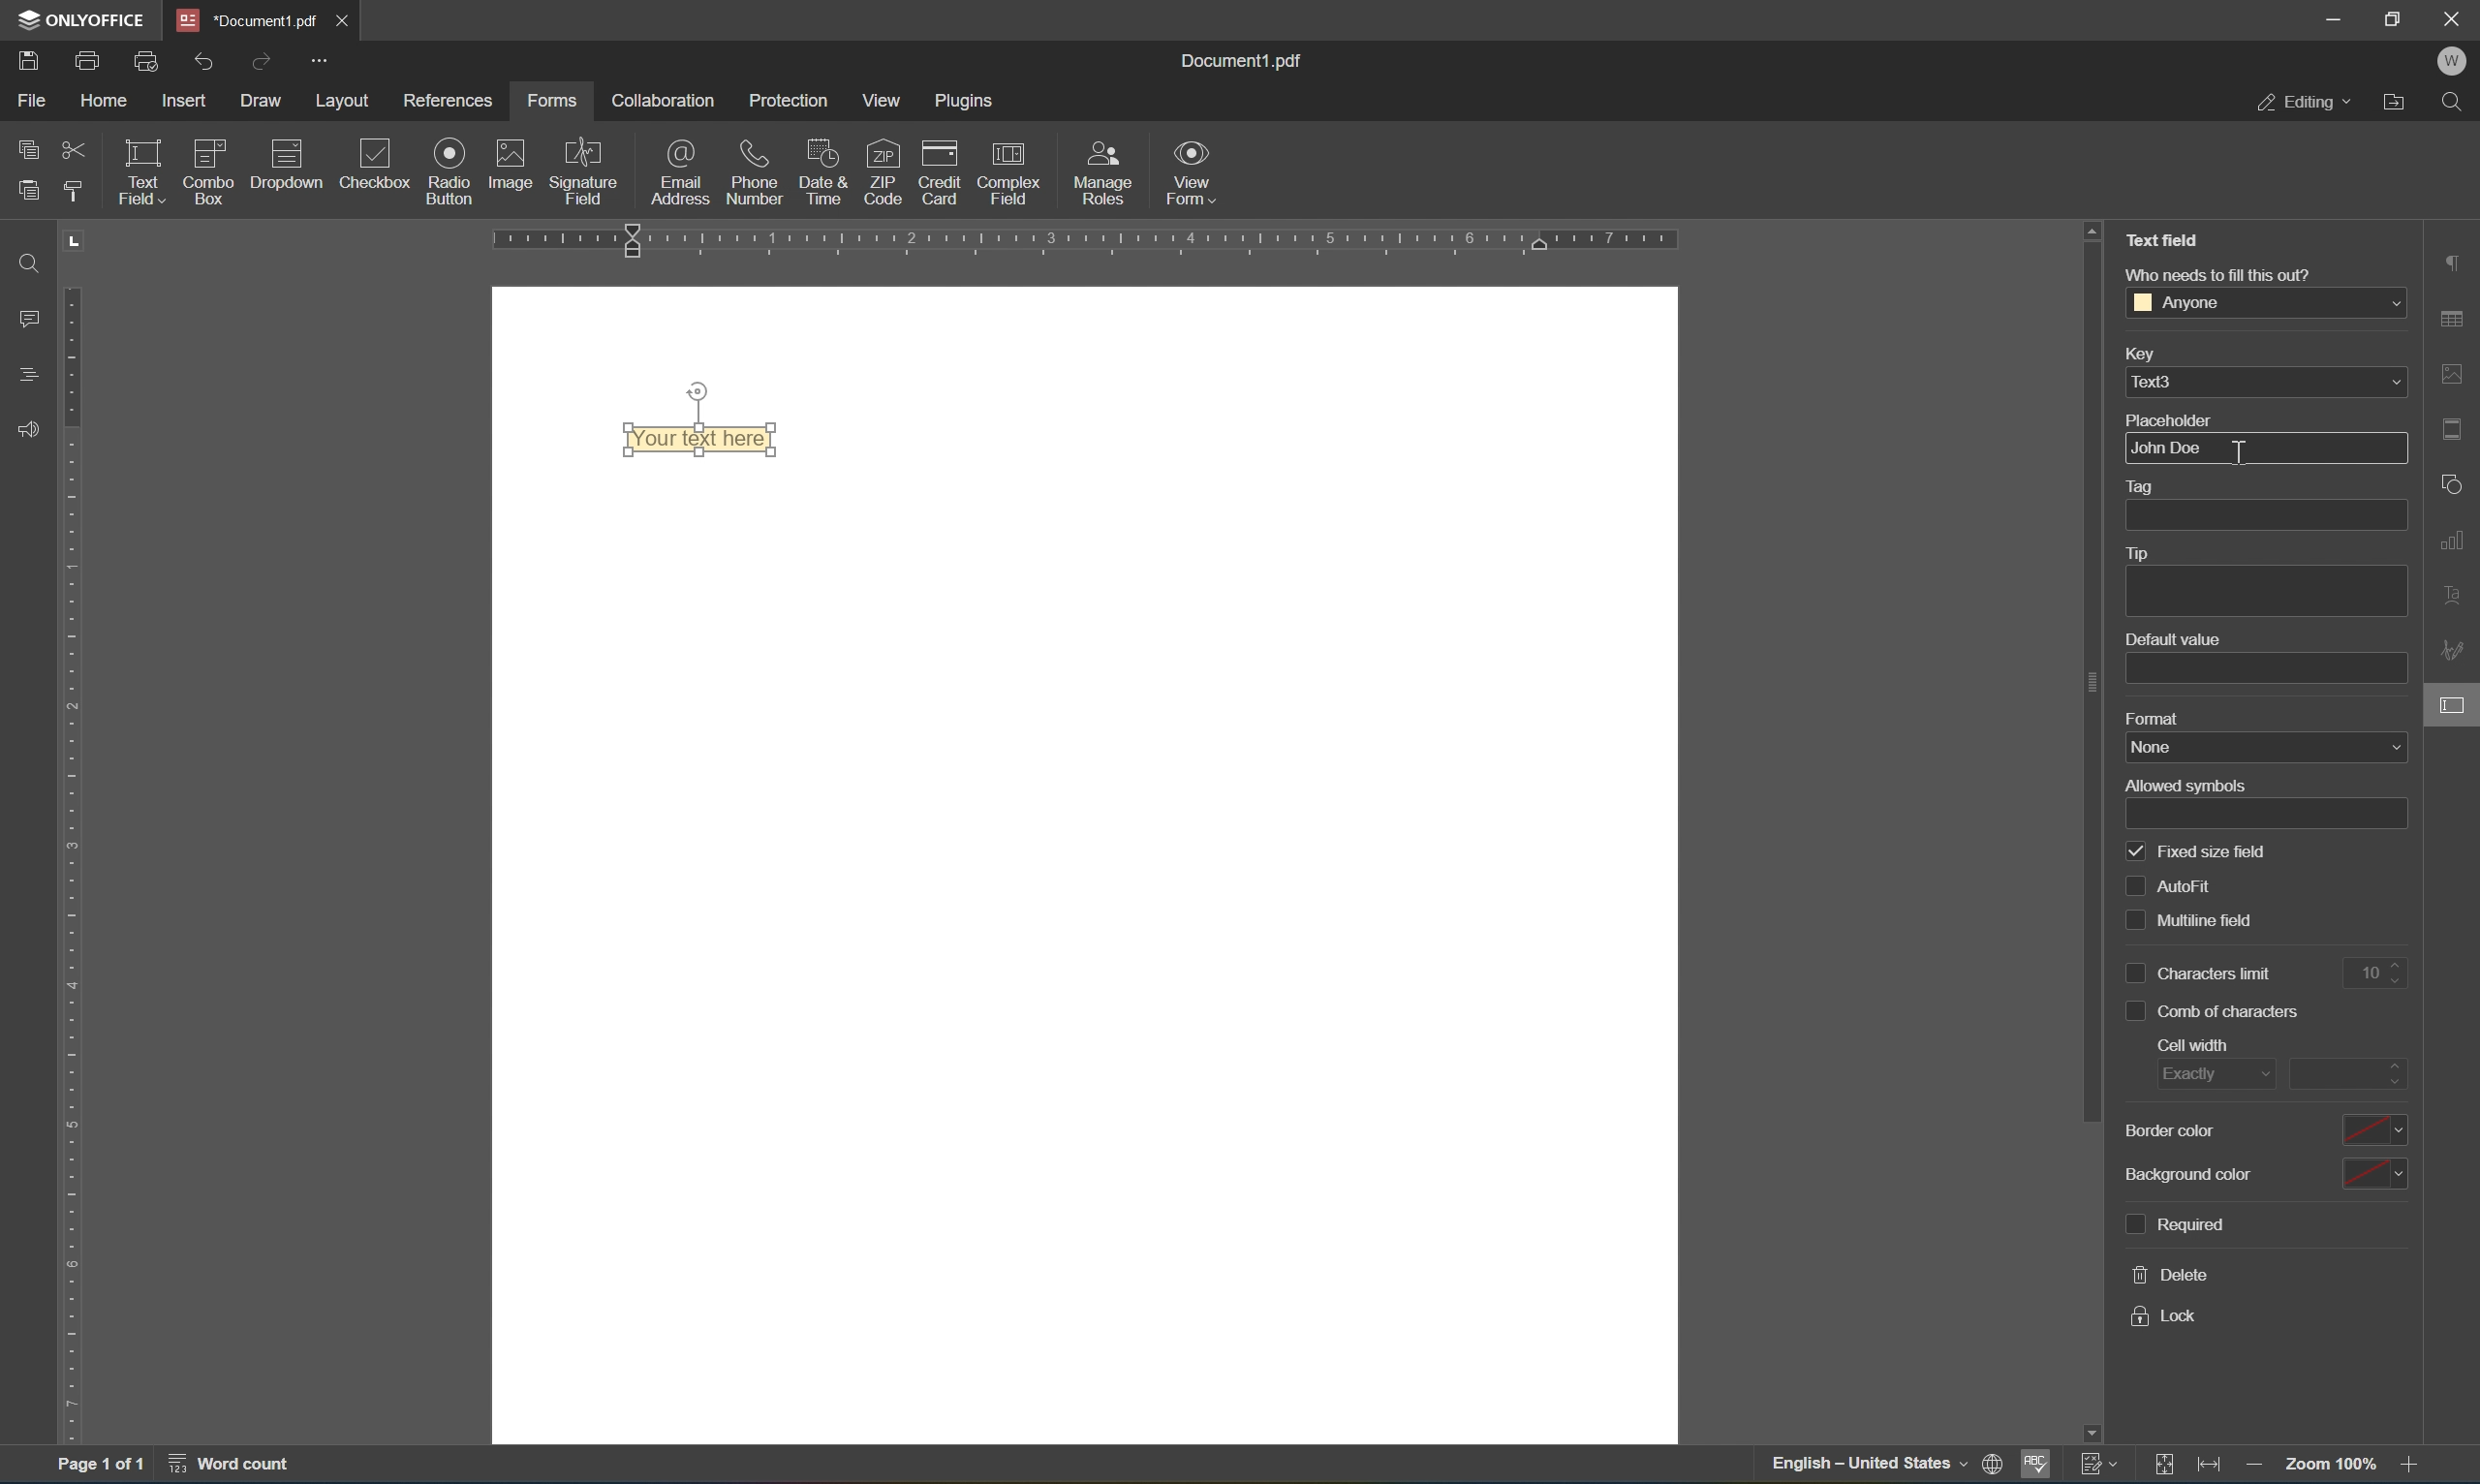  What do you see at coordinates (205, 63) in the screenshot?
I see `undo` at bounding box center [205, 63].